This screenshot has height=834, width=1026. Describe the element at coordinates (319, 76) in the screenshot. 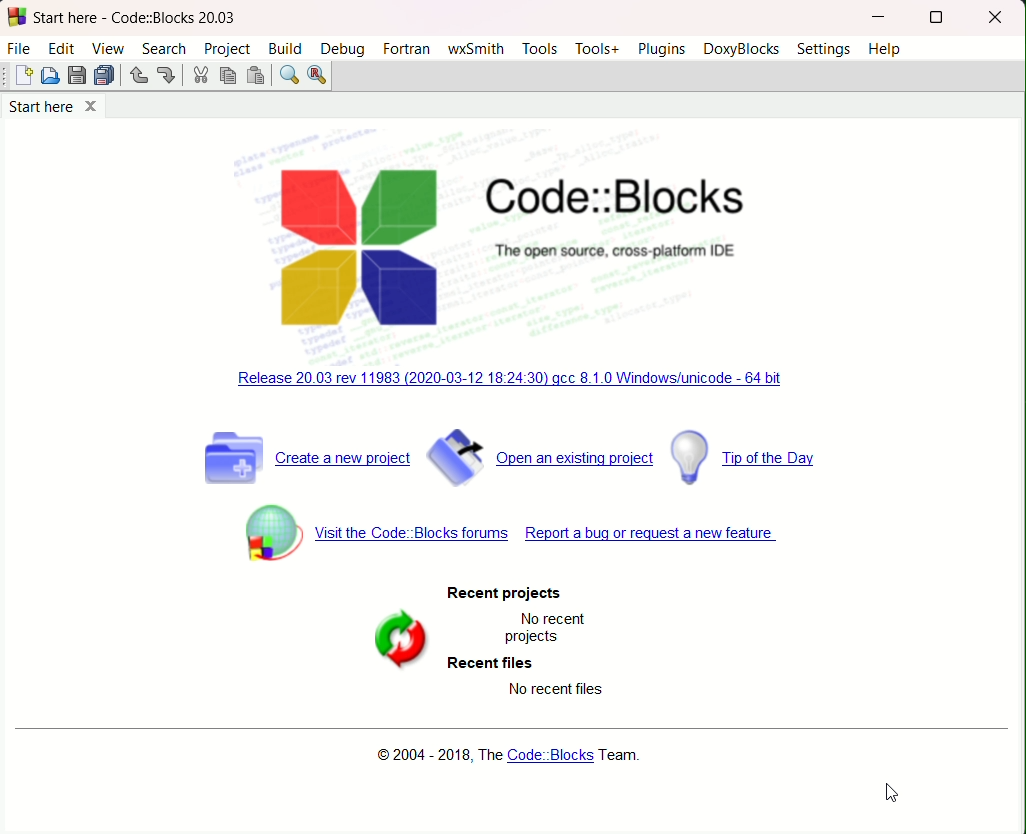

I see `find and replace` at that location.